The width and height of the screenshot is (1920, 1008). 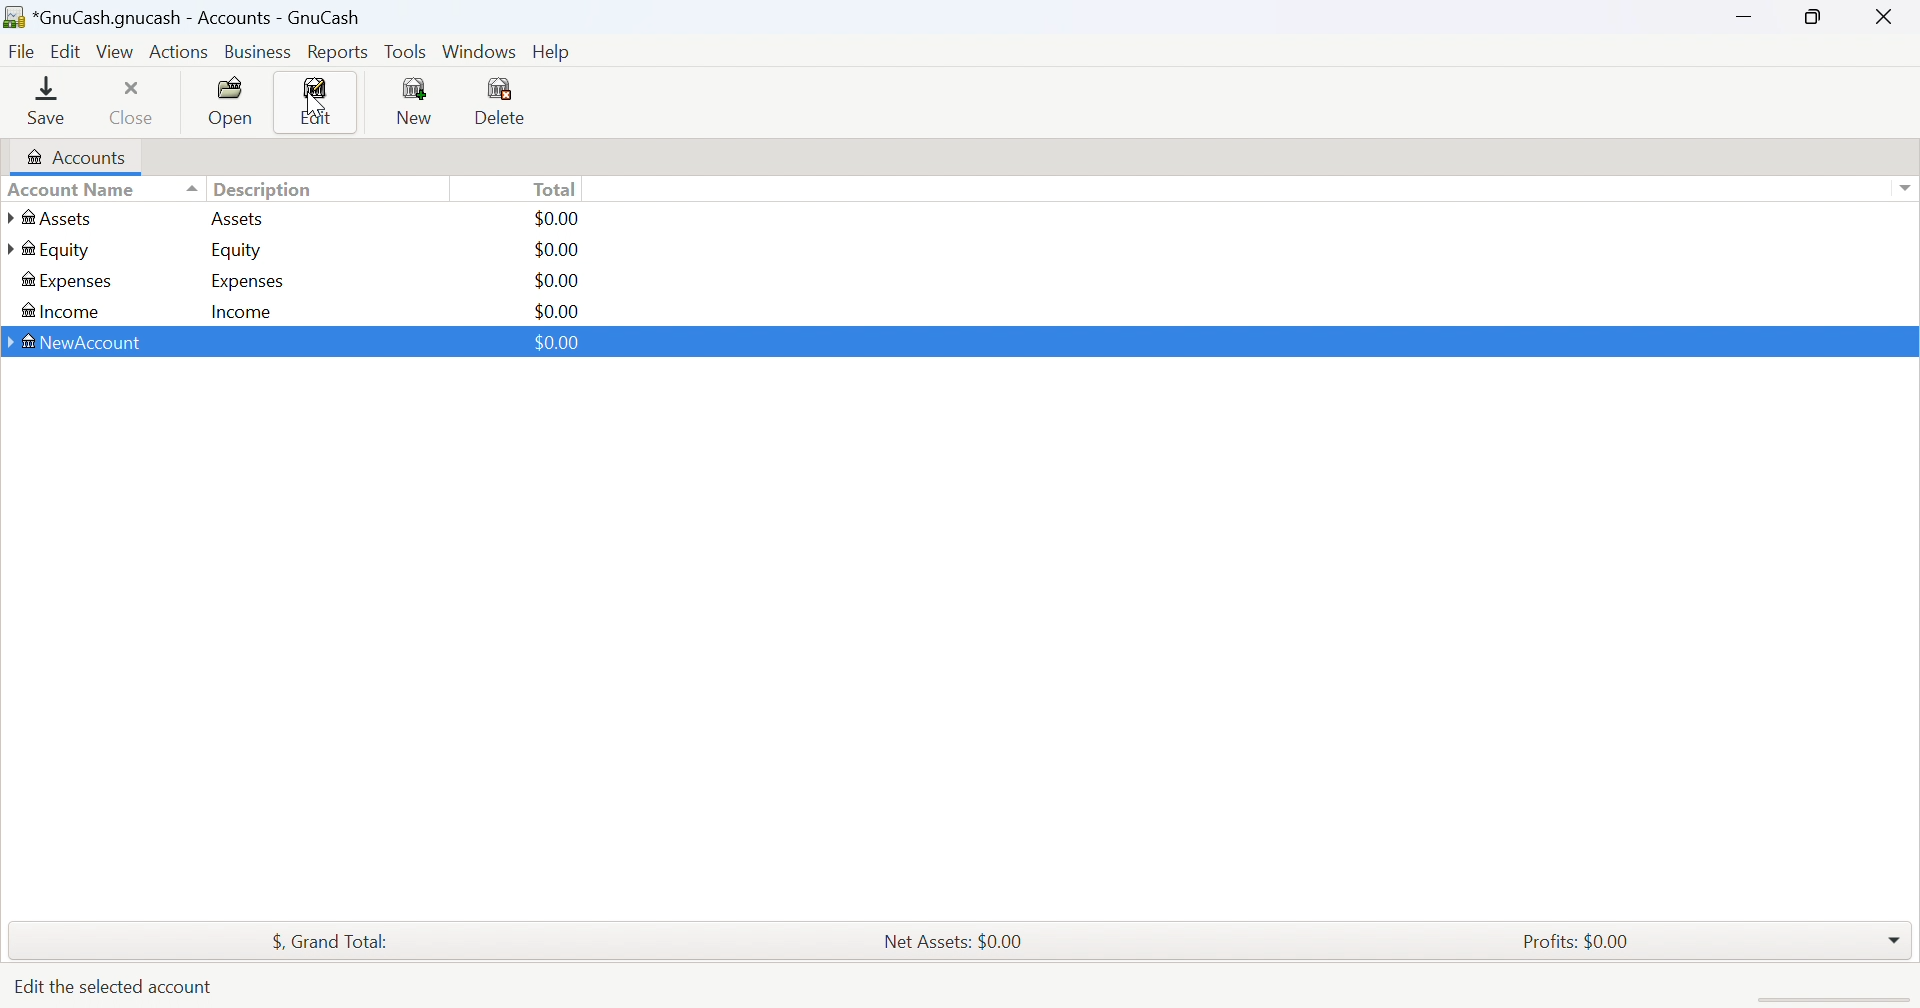 What do you see at coordinates (179, 52) in the screenshot?
I see `Actions` at bounding box center [179, 52].